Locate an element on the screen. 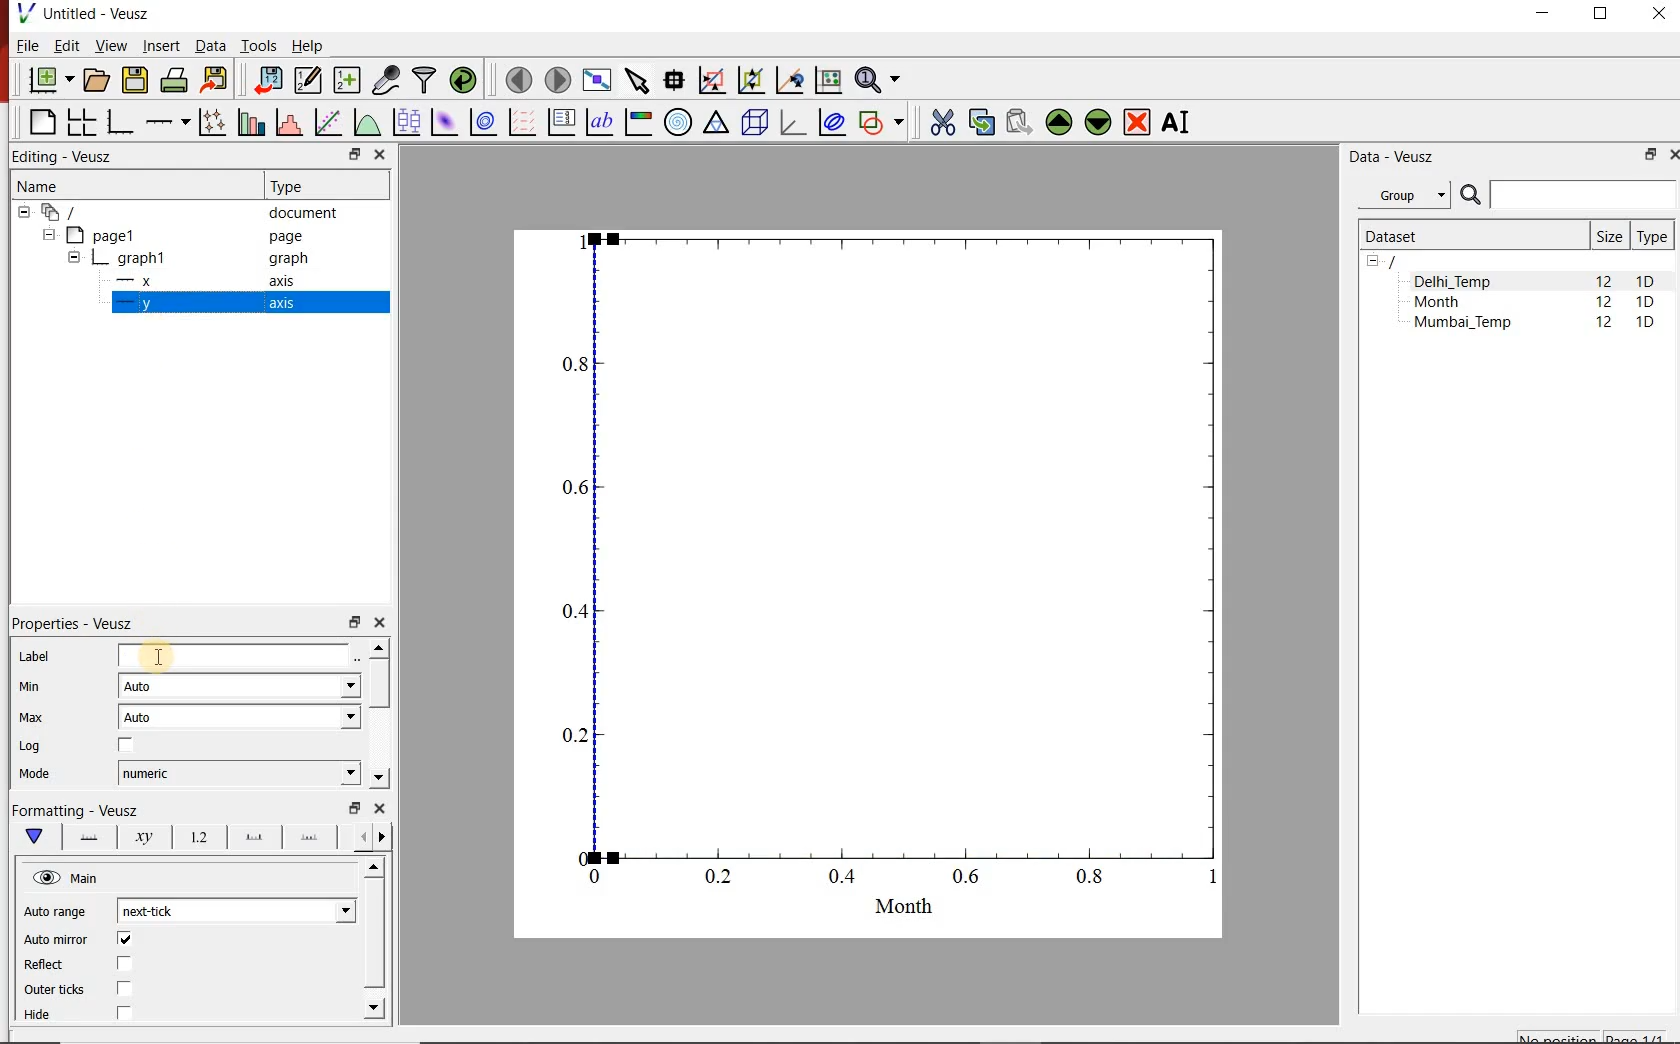  cut the selected widget is located at coordinates (942, 122).